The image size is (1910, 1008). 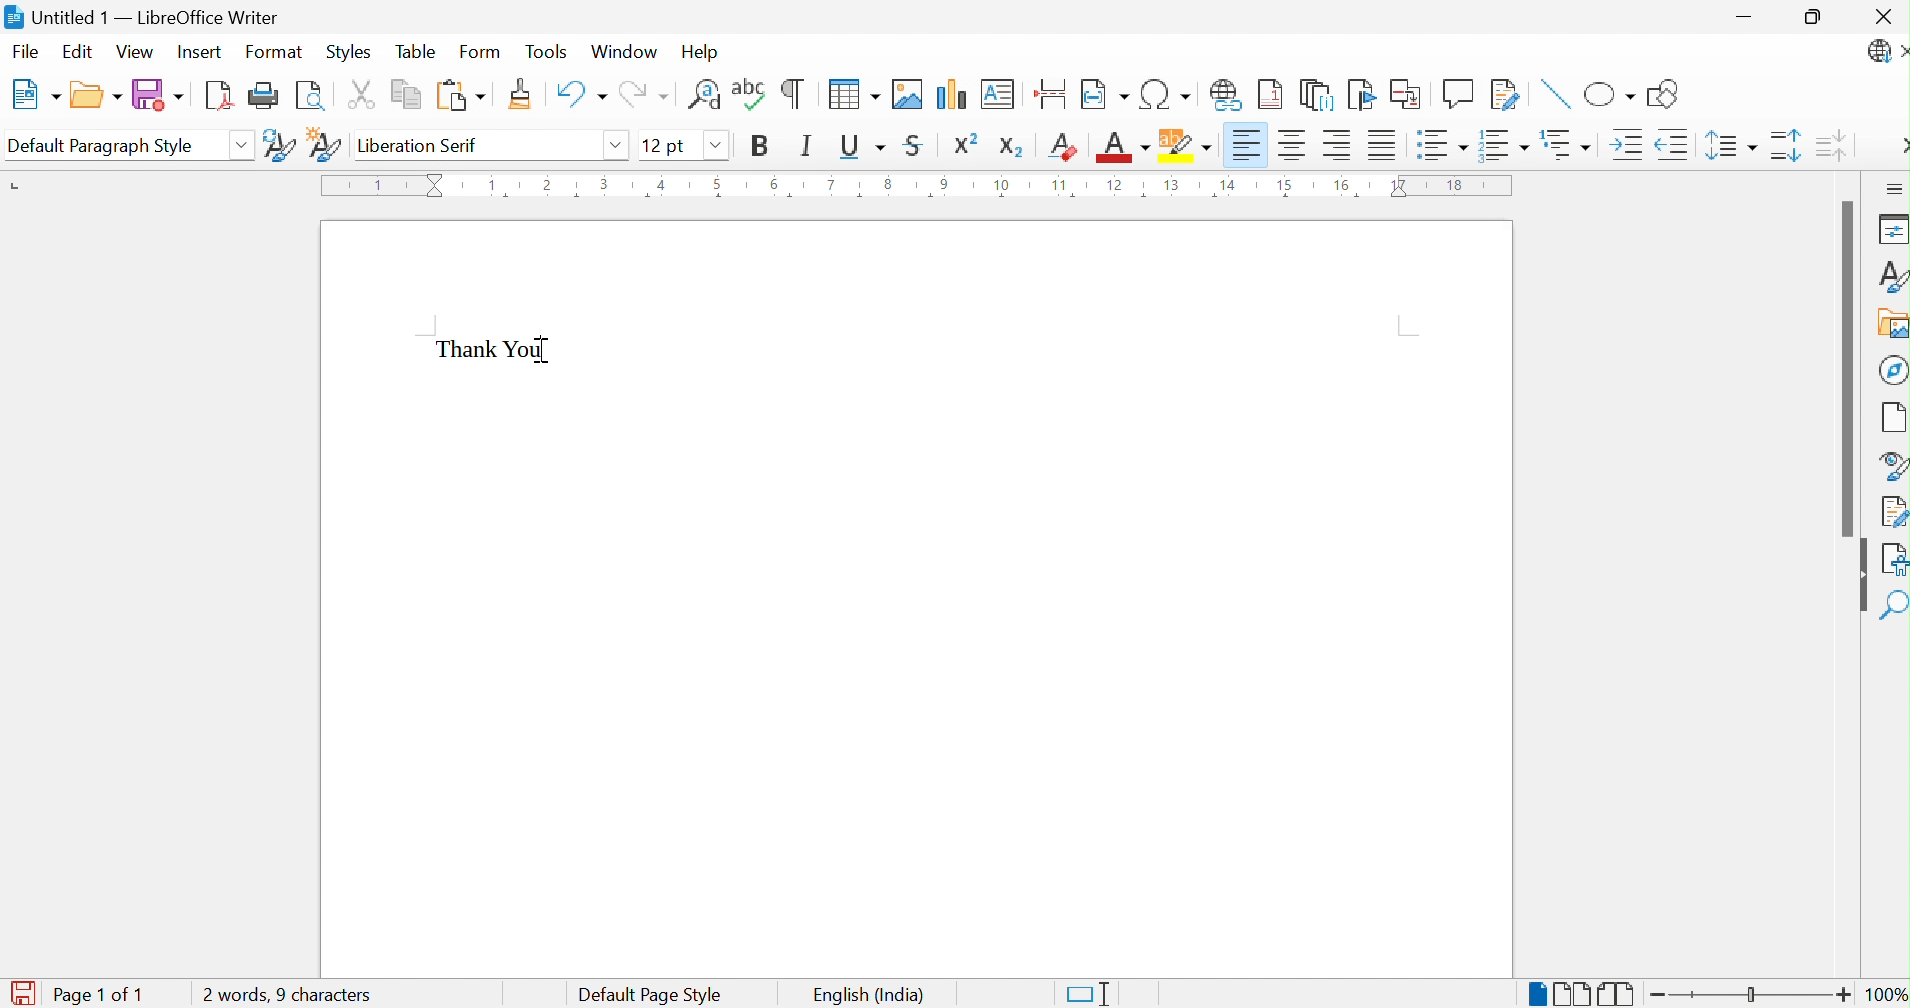 I want to click on Gallery, so click(x=1889, y=322).